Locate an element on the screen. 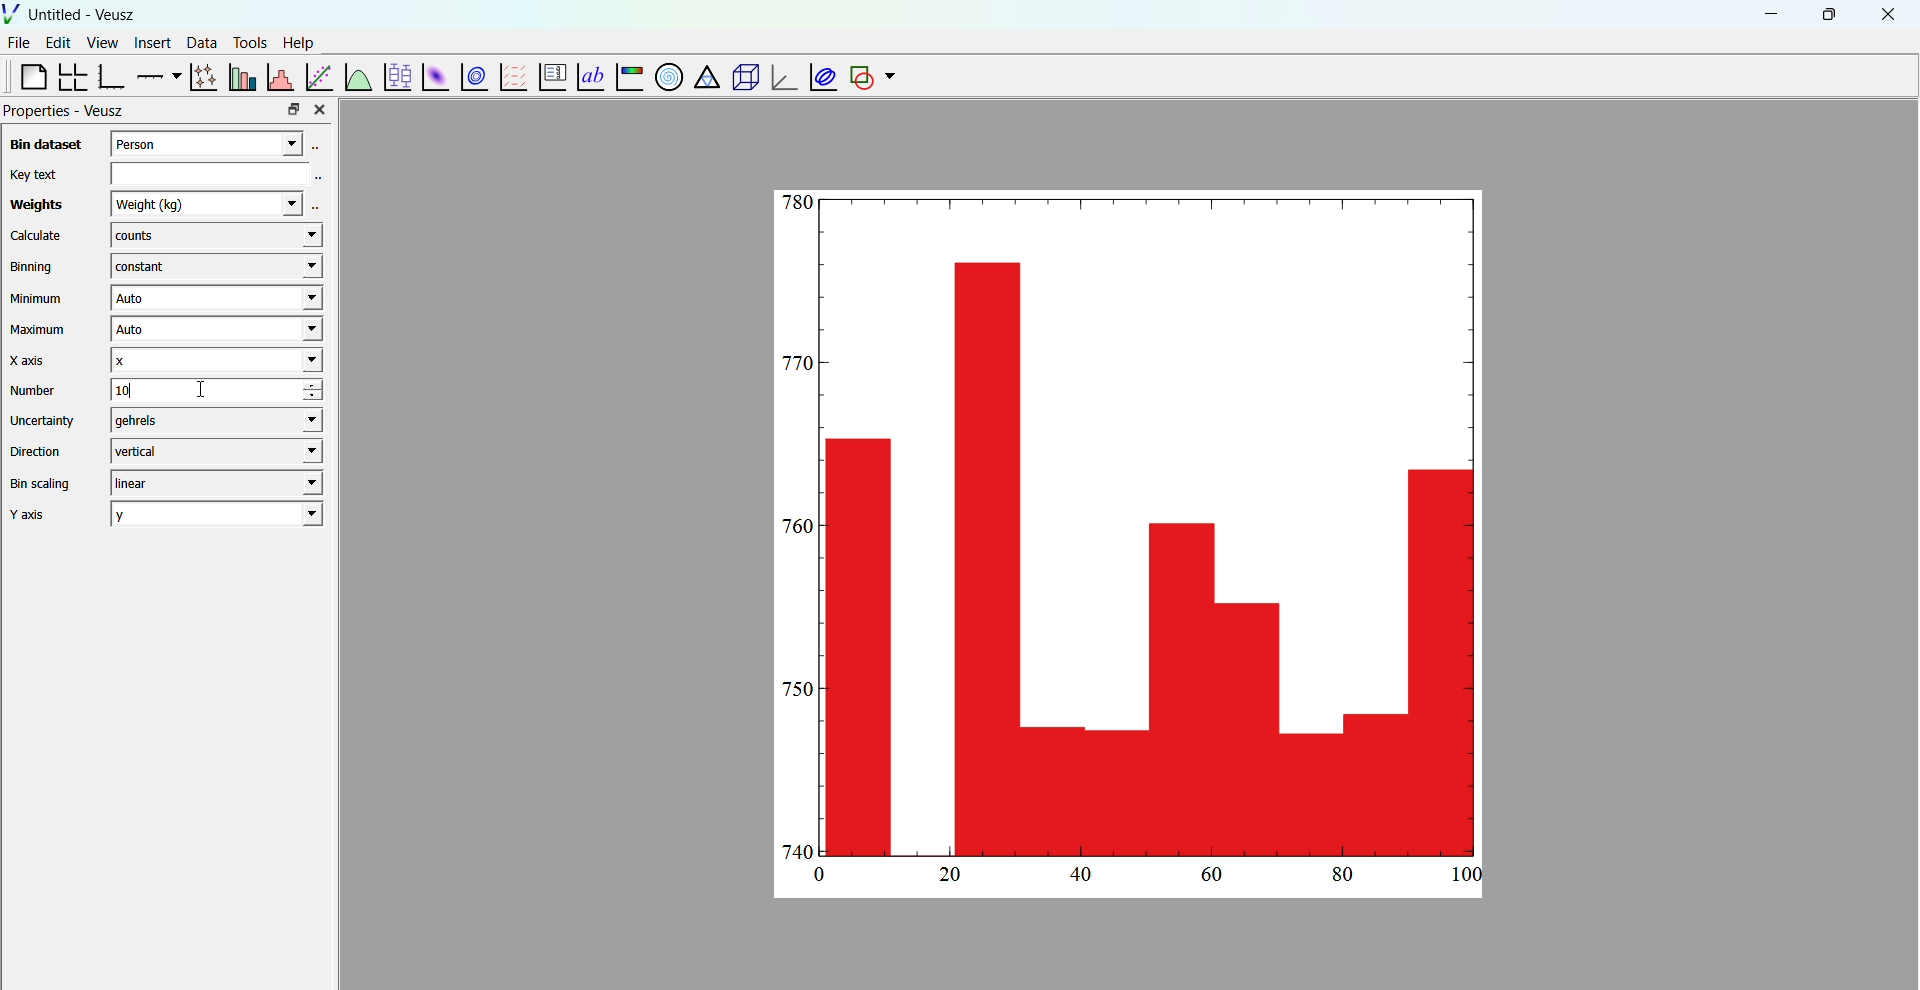 The image size is (1920, 990). close is located at coordinates (1889, 15).